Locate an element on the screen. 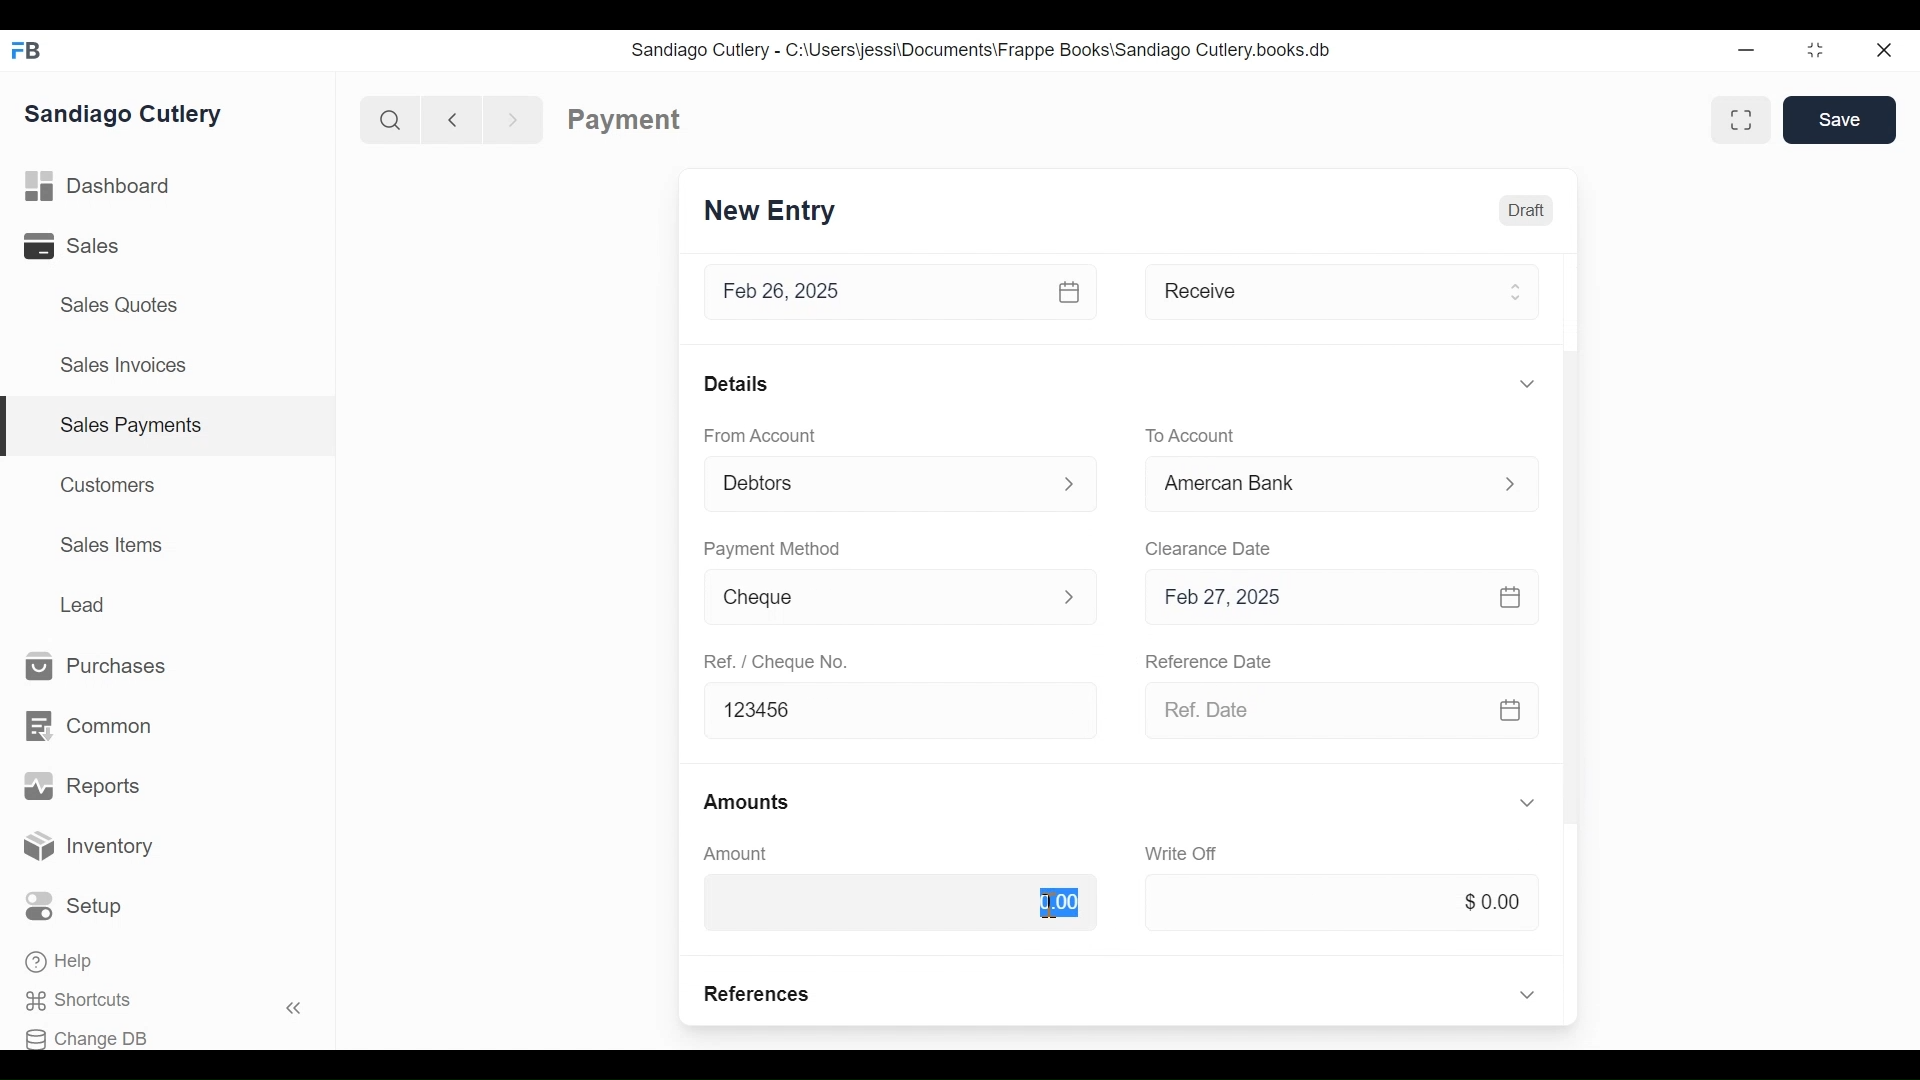 This screenshot has height=1080, width=1920. To Account is located at coordinates (1191, 434).